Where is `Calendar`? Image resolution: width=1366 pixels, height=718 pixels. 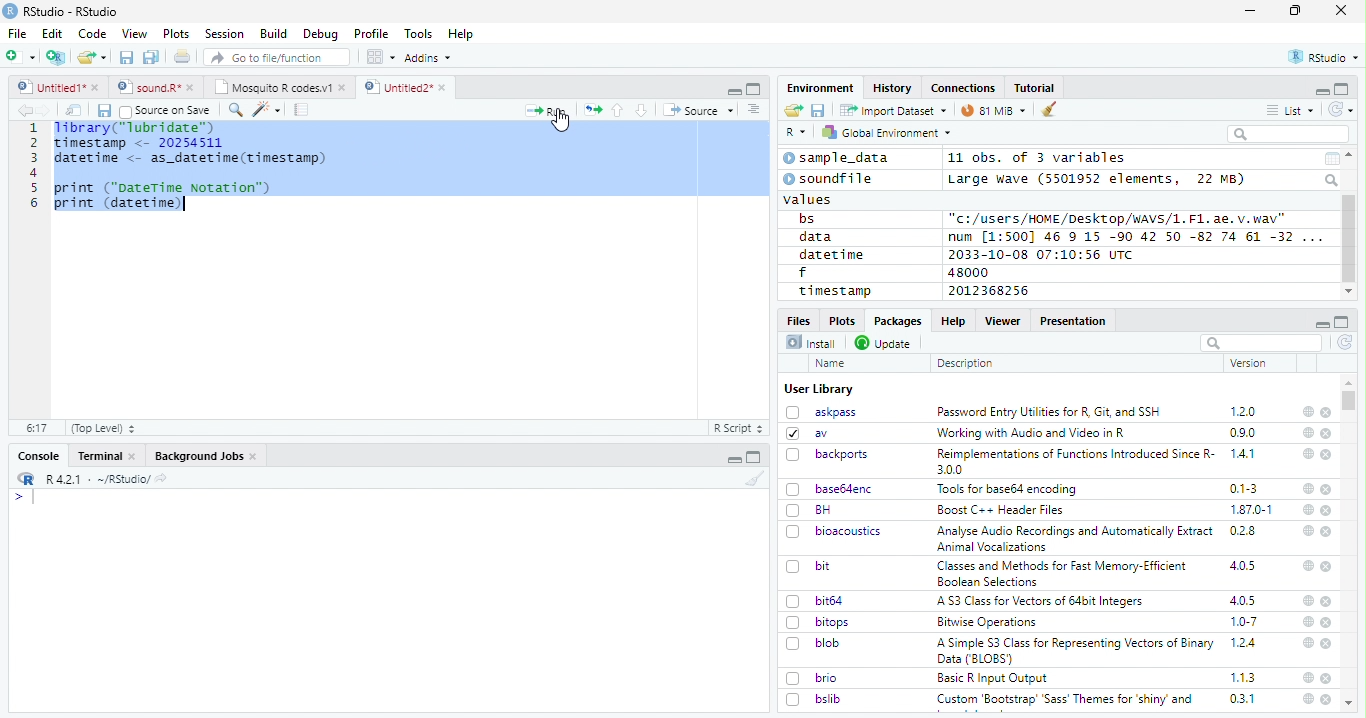 Calendar is located at coordinates (1331, 159).